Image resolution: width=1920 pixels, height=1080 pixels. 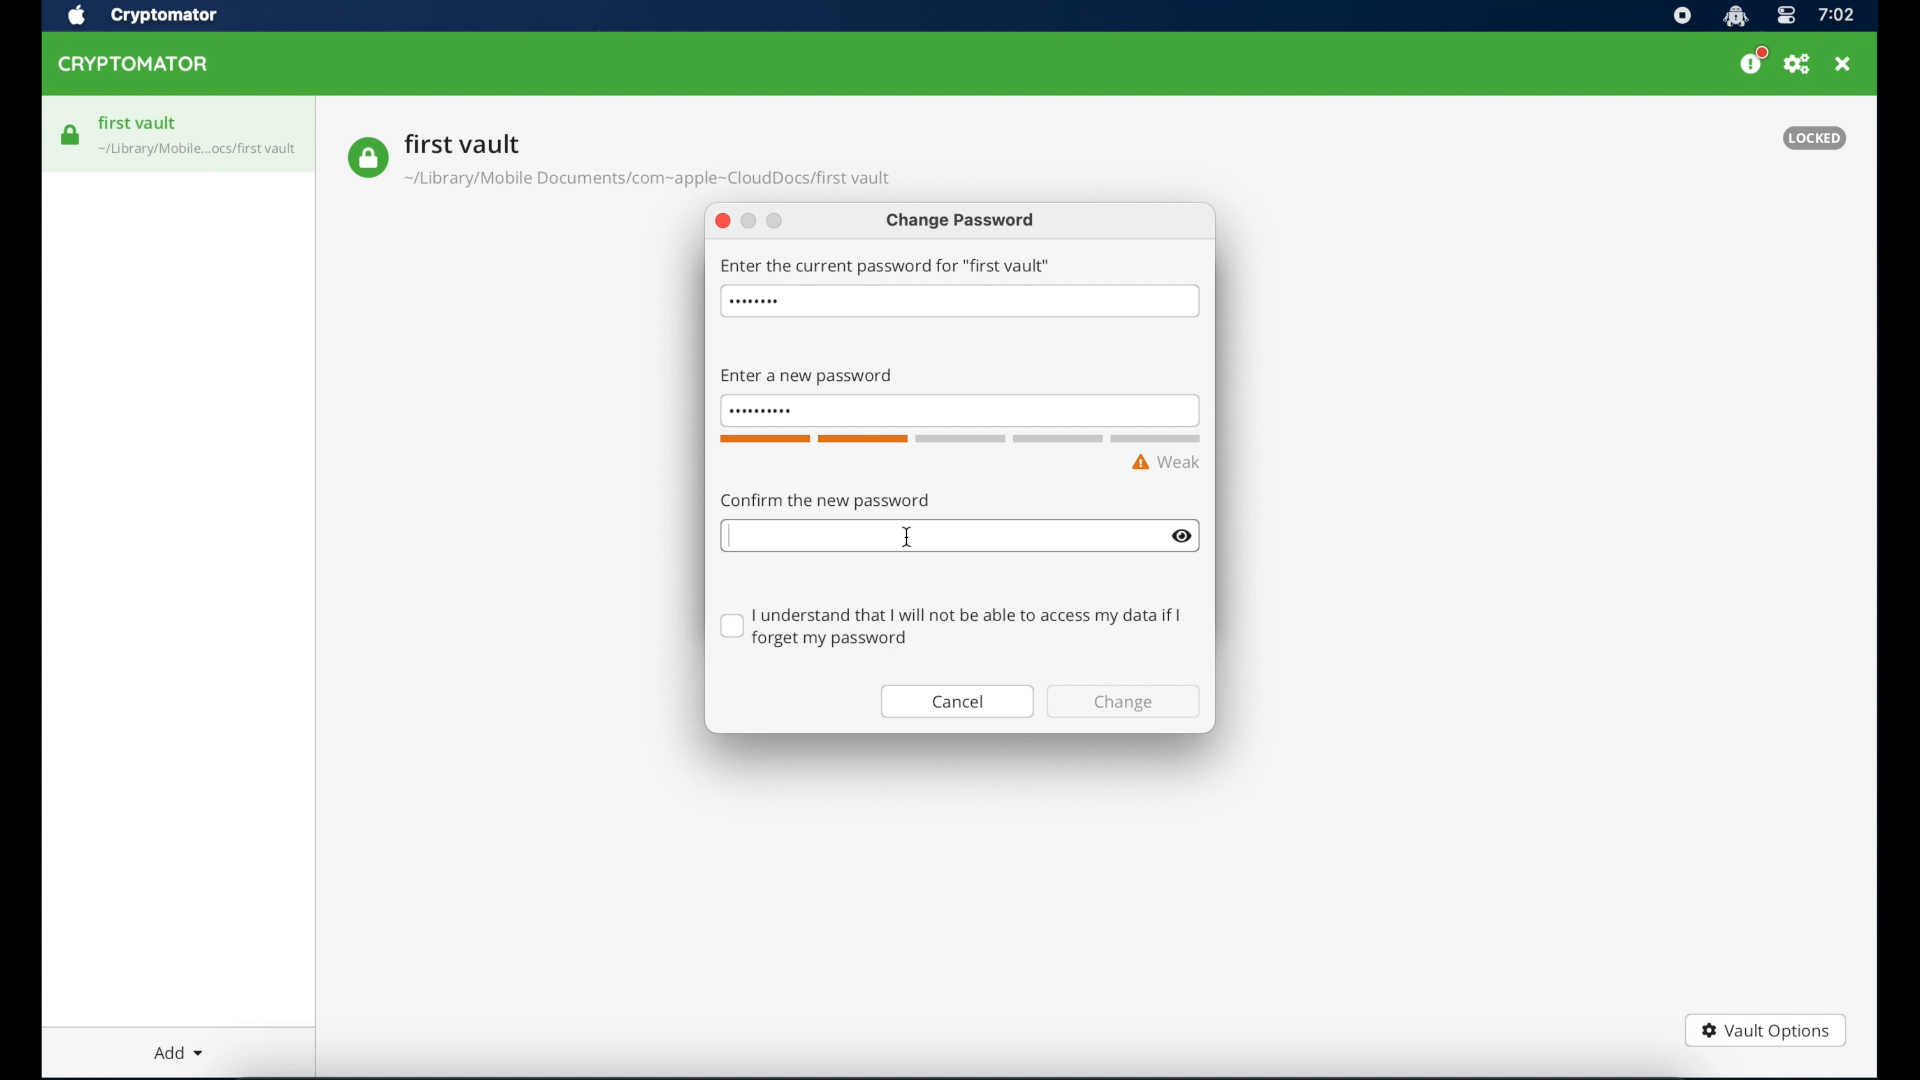 What do you see at coordinates (953, 627) in the screenshot?
I see `checkbox` at bounding box center [953, 627].